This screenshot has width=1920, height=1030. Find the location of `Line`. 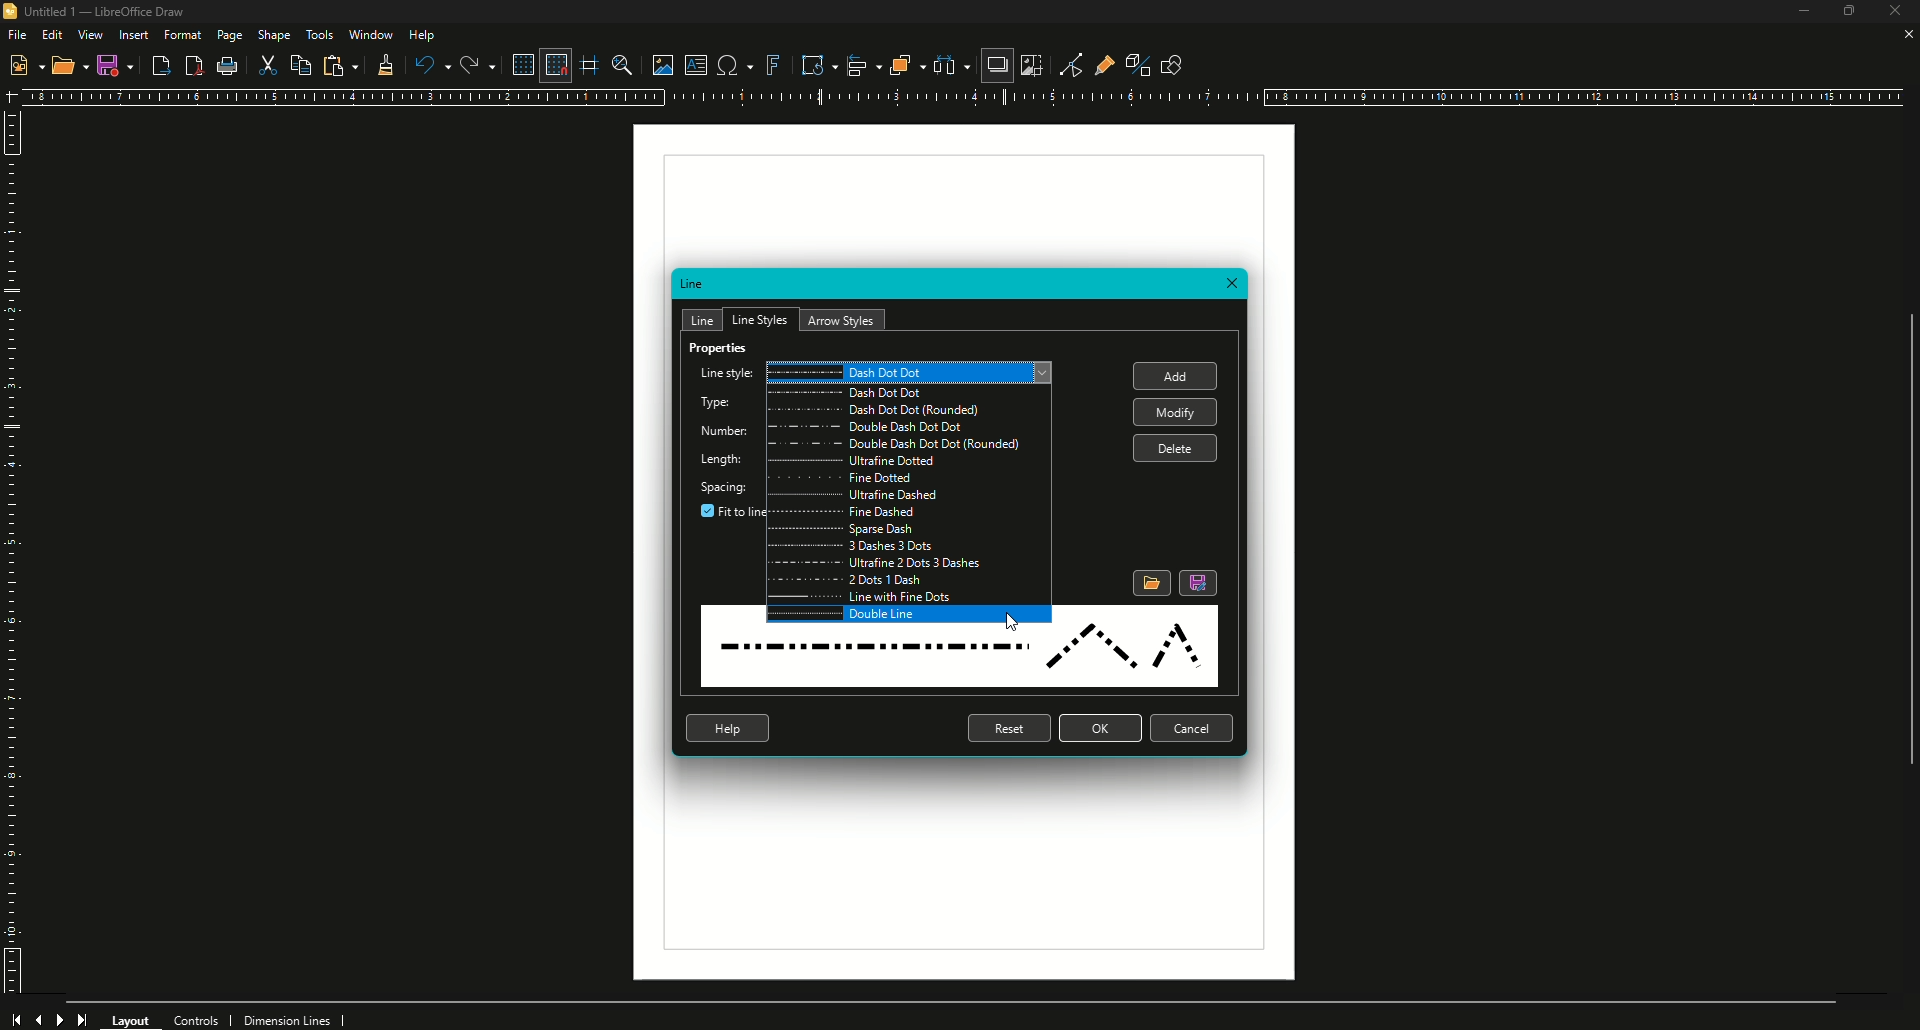

Line is located at coordinates (694, 285).